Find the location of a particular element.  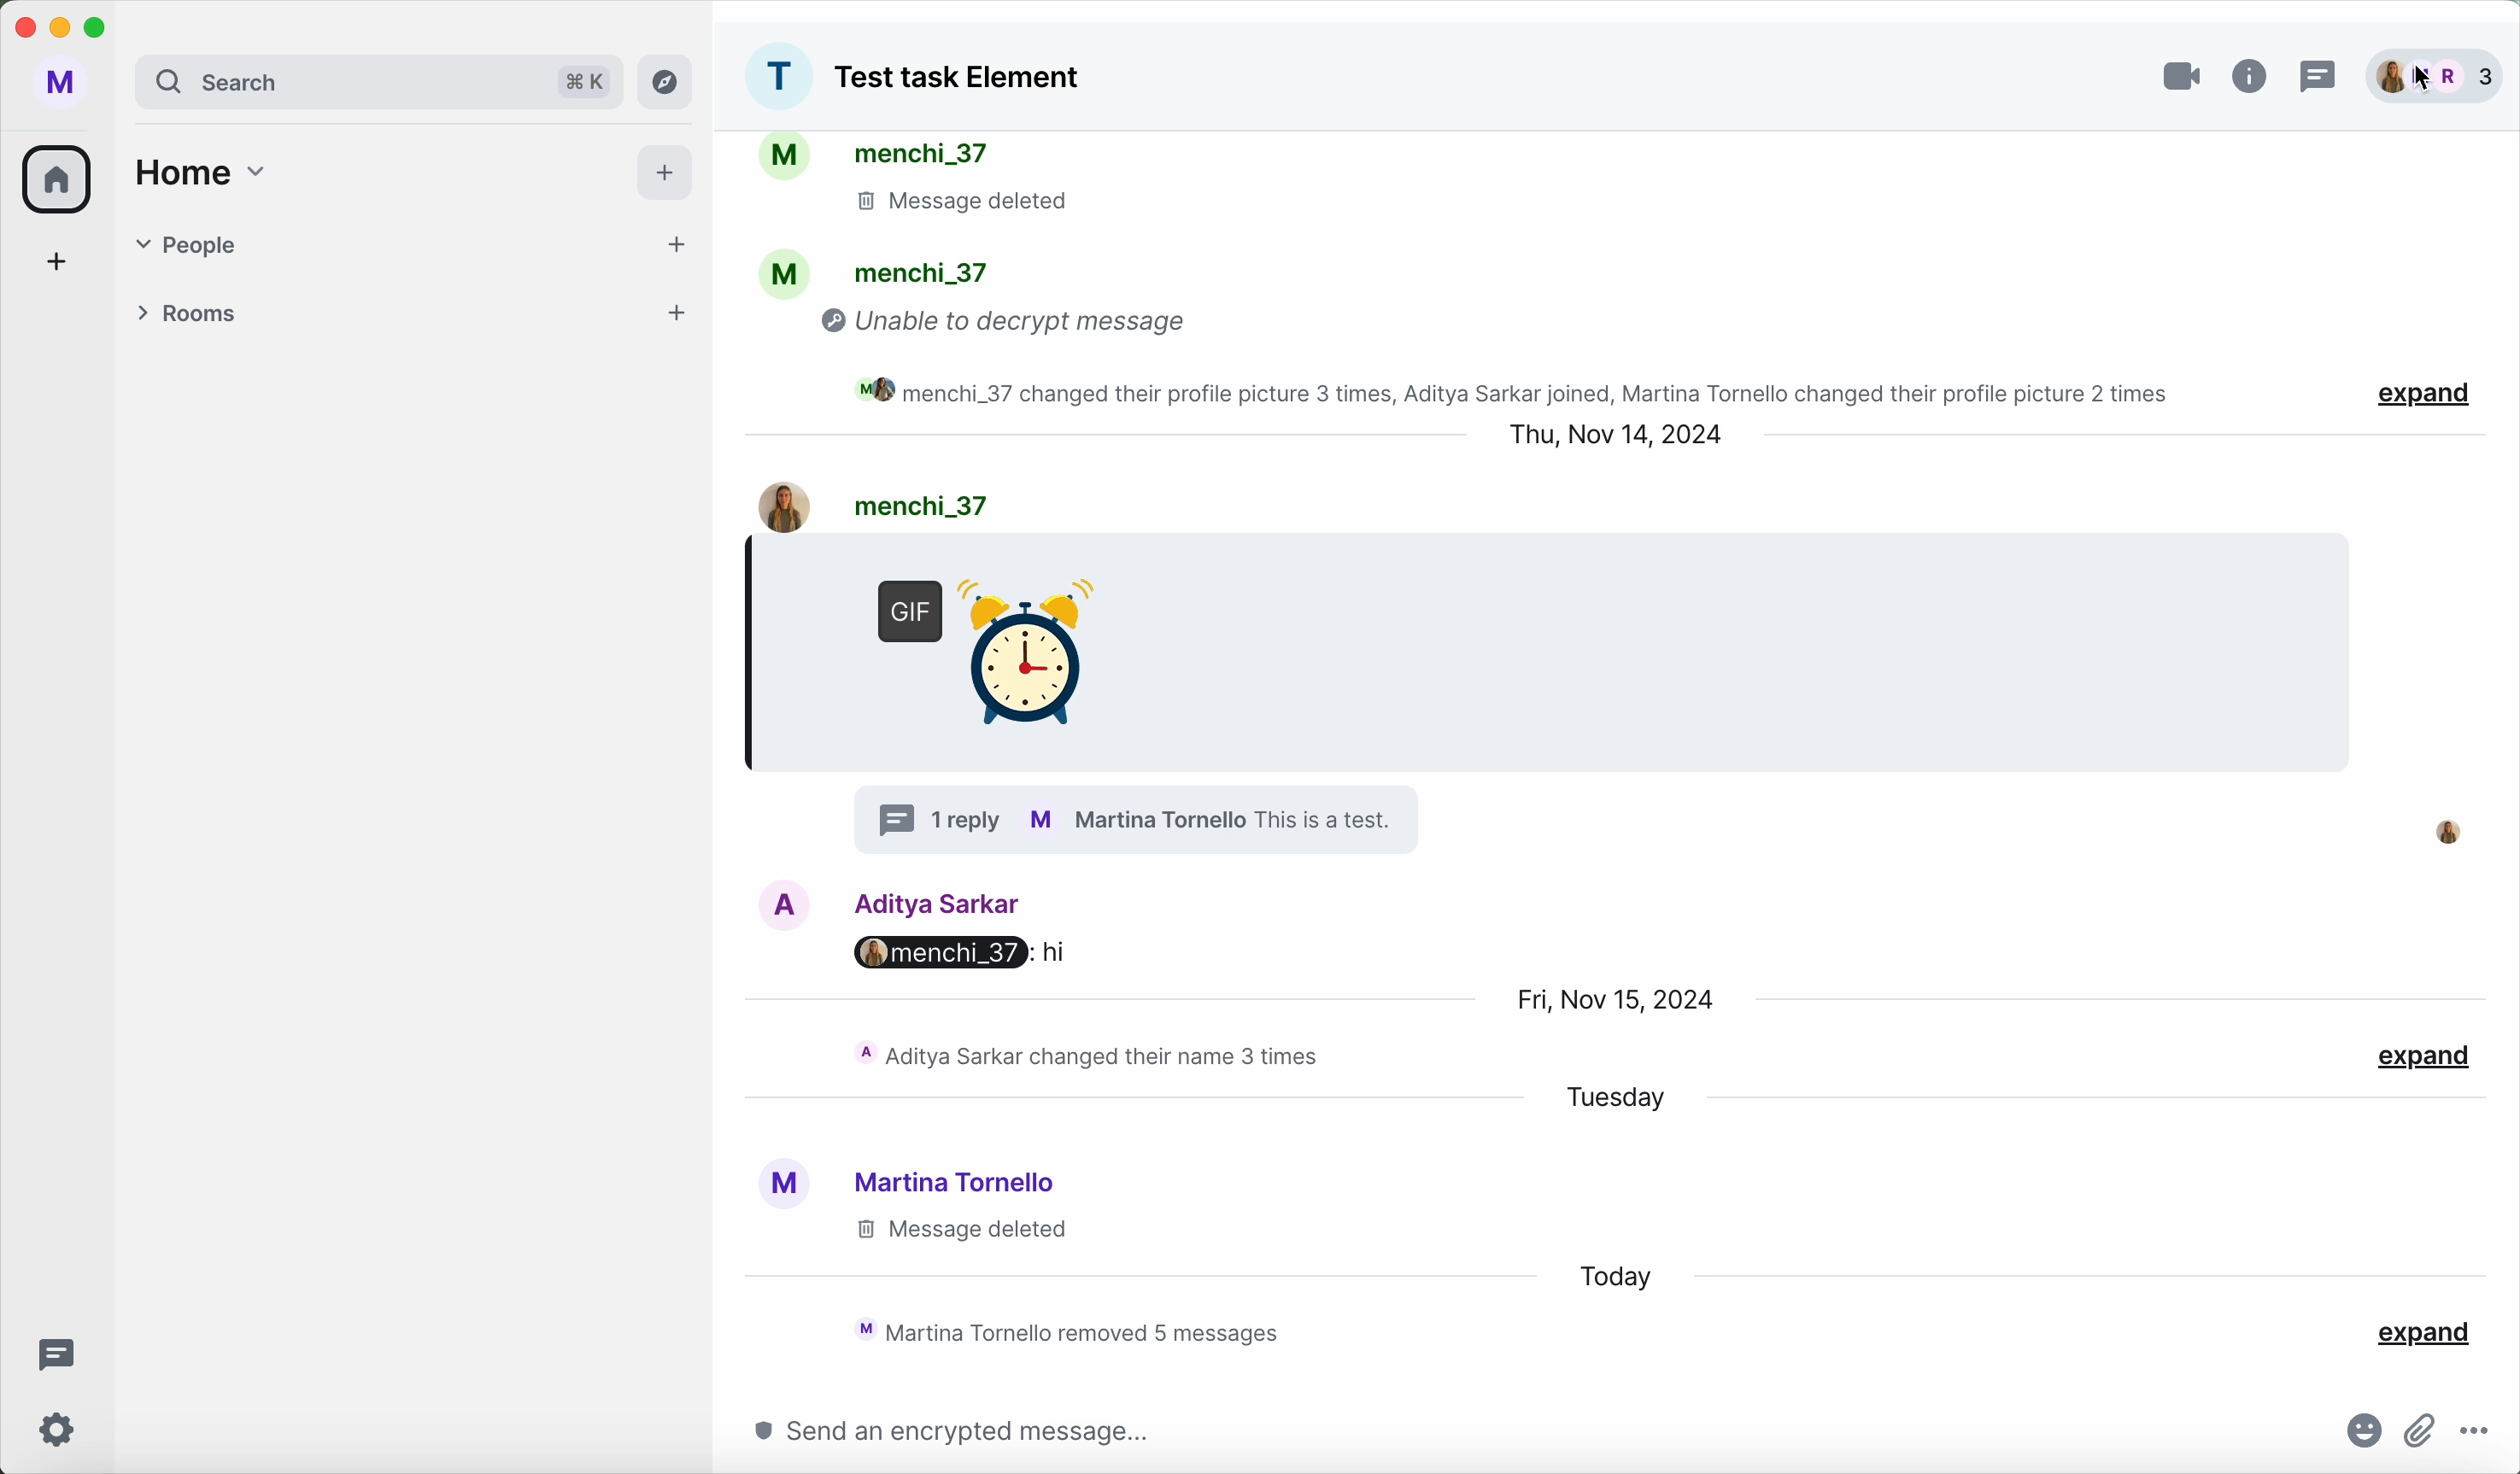

profile picture is located at coordinates (2447, 832).